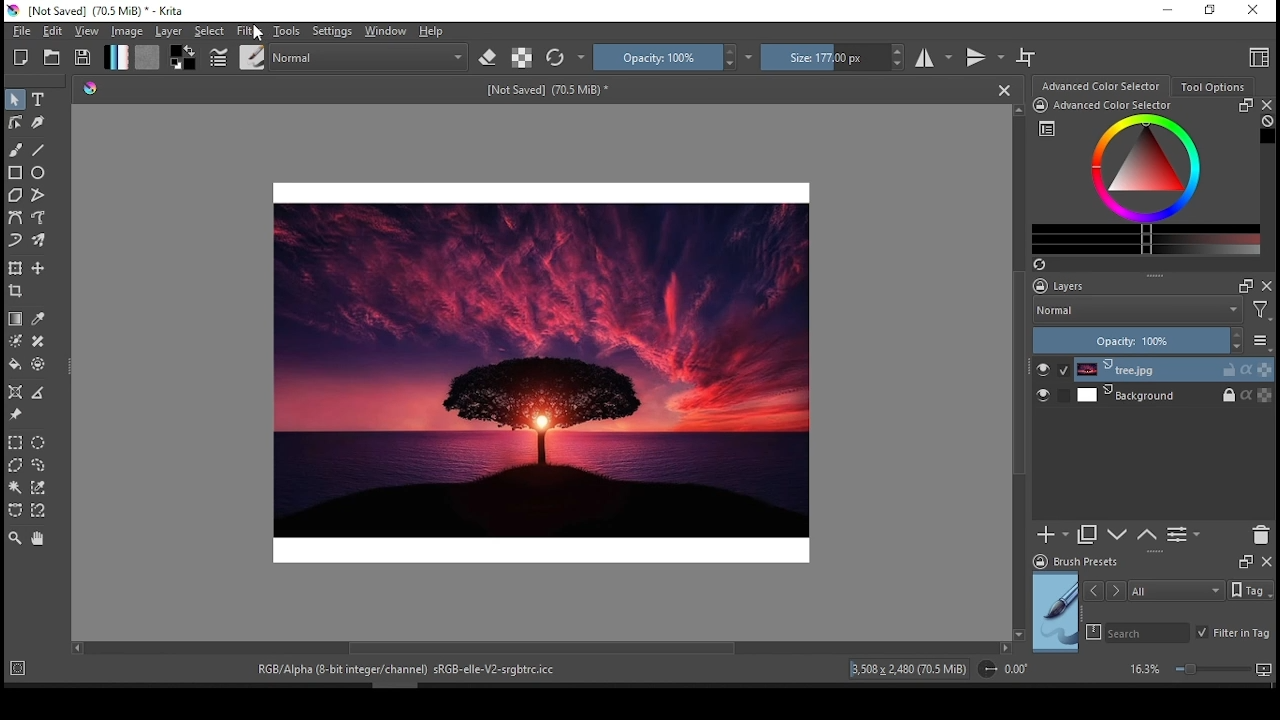 This screenshot has width=1280, height=720. Describe the element at coordinates (831, 57) in the screenshot. I see `size` at that location.